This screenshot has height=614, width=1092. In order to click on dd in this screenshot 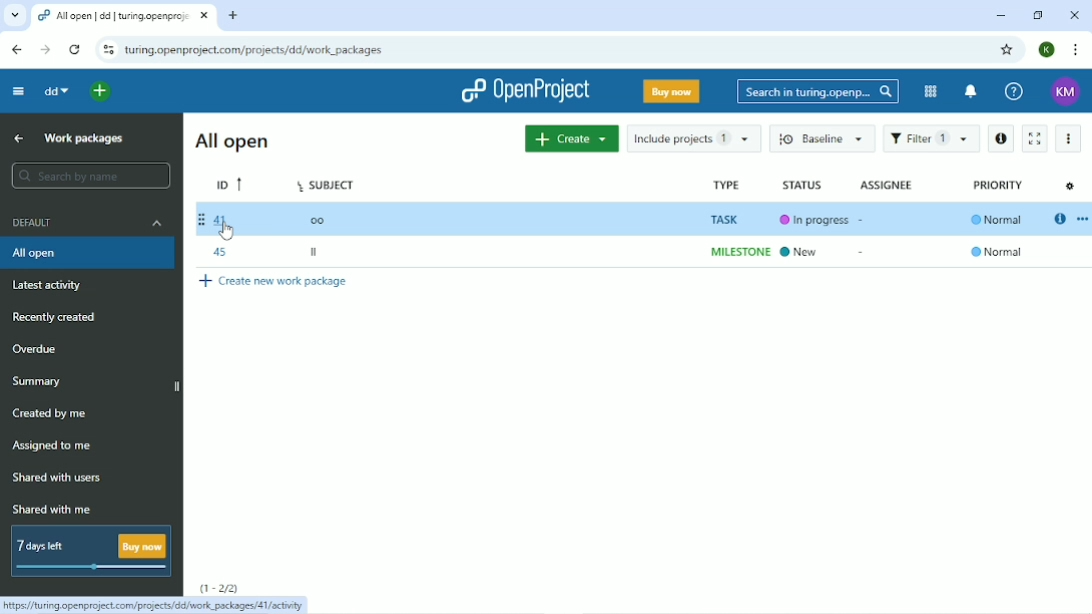, I will do `click(57, 93)`.